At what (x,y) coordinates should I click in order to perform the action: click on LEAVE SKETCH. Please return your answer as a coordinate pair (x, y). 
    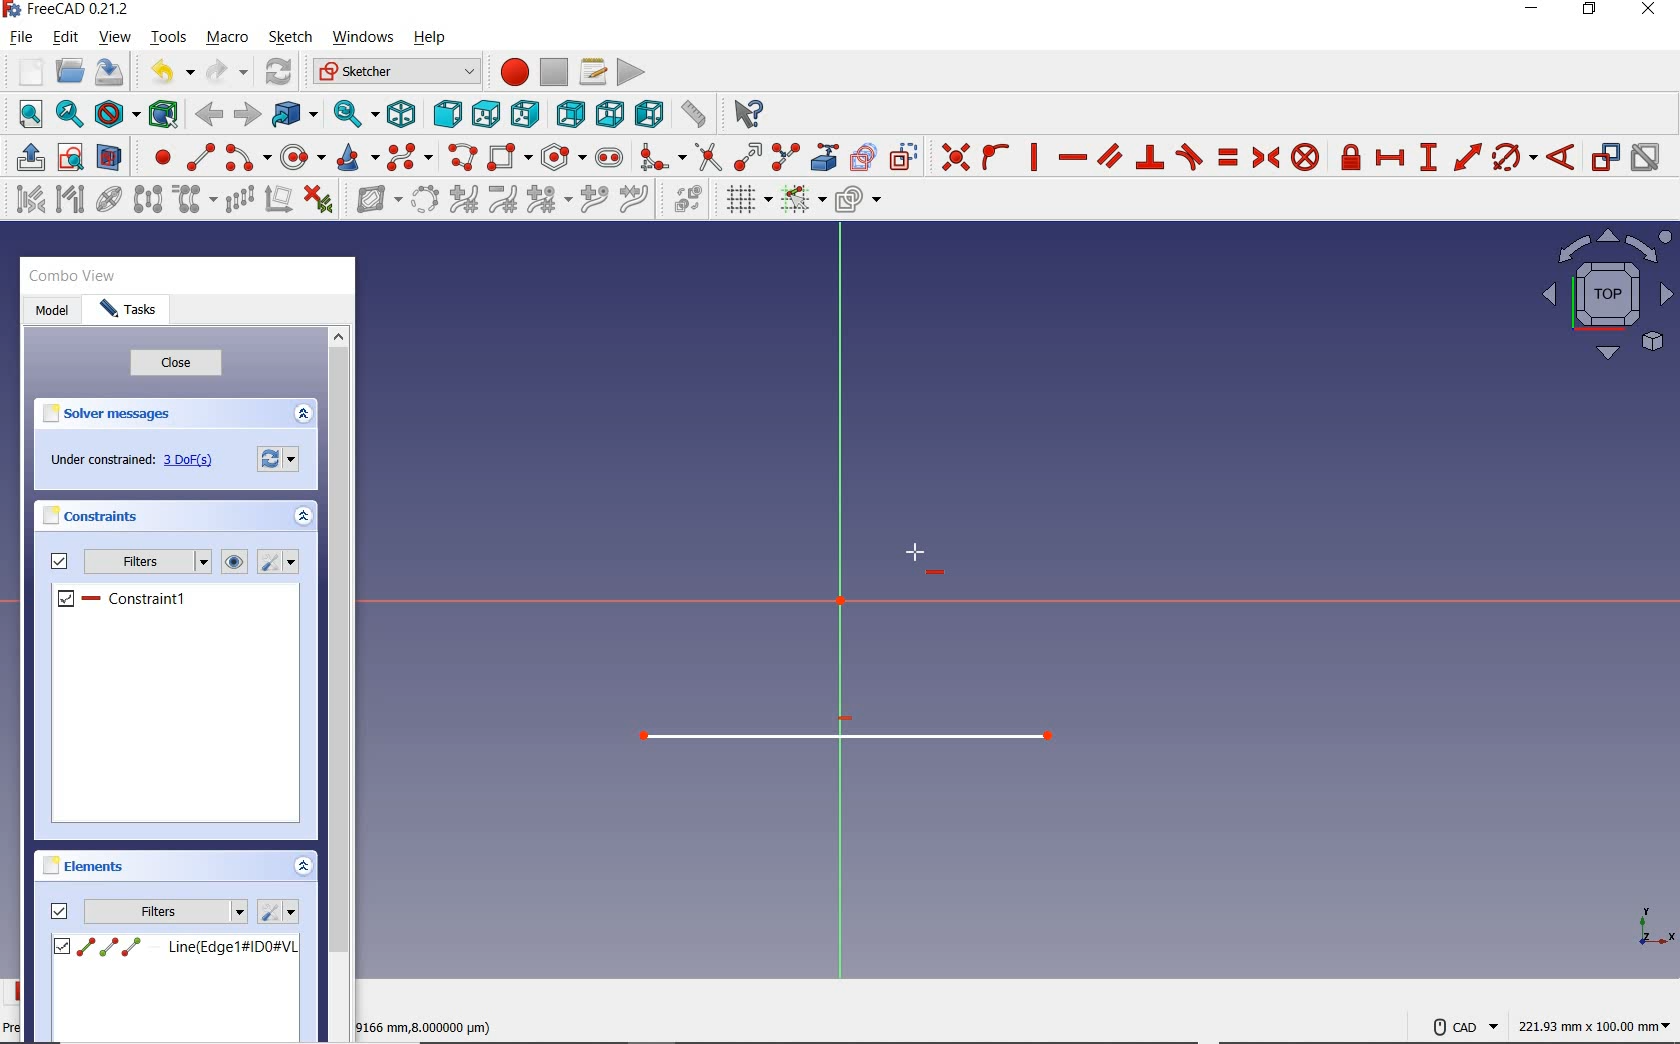
    Looking at the image, I should click on (28, 156).